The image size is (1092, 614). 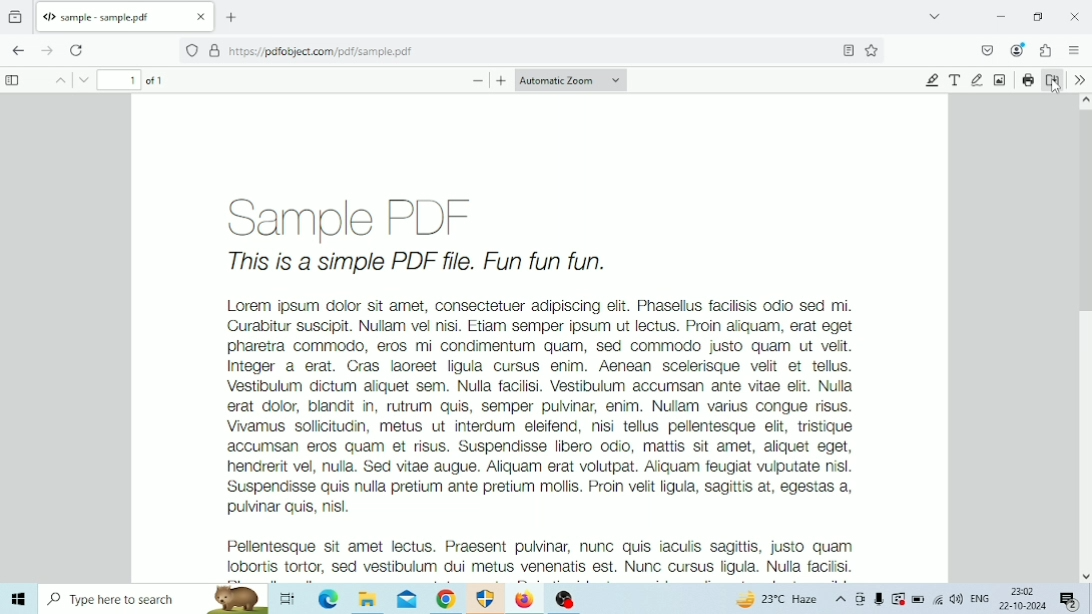 What do you see at coordinates (988, 51) in the screenshot?
I see `Save to pocket` at bounding box center [988, 51].